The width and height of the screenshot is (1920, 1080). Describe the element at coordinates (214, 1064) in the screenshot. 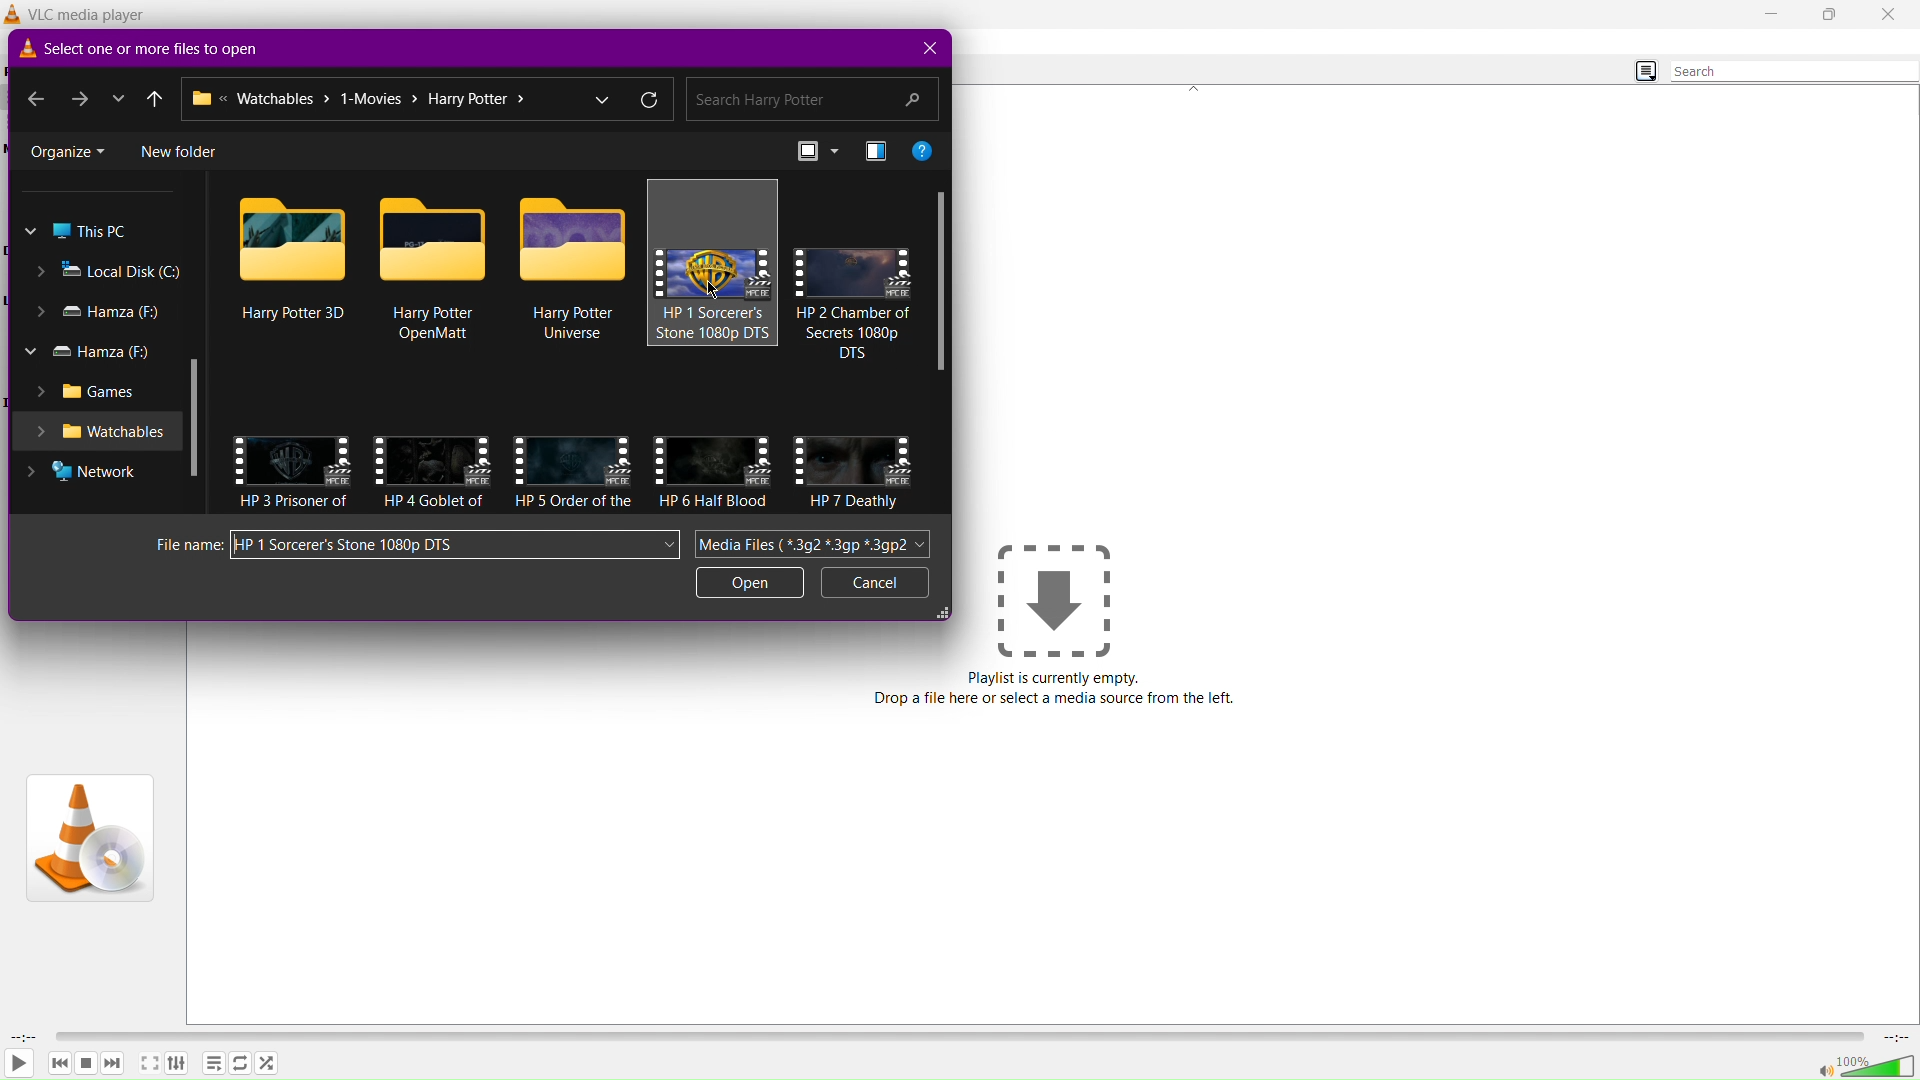

I see `Playlist` at that location.